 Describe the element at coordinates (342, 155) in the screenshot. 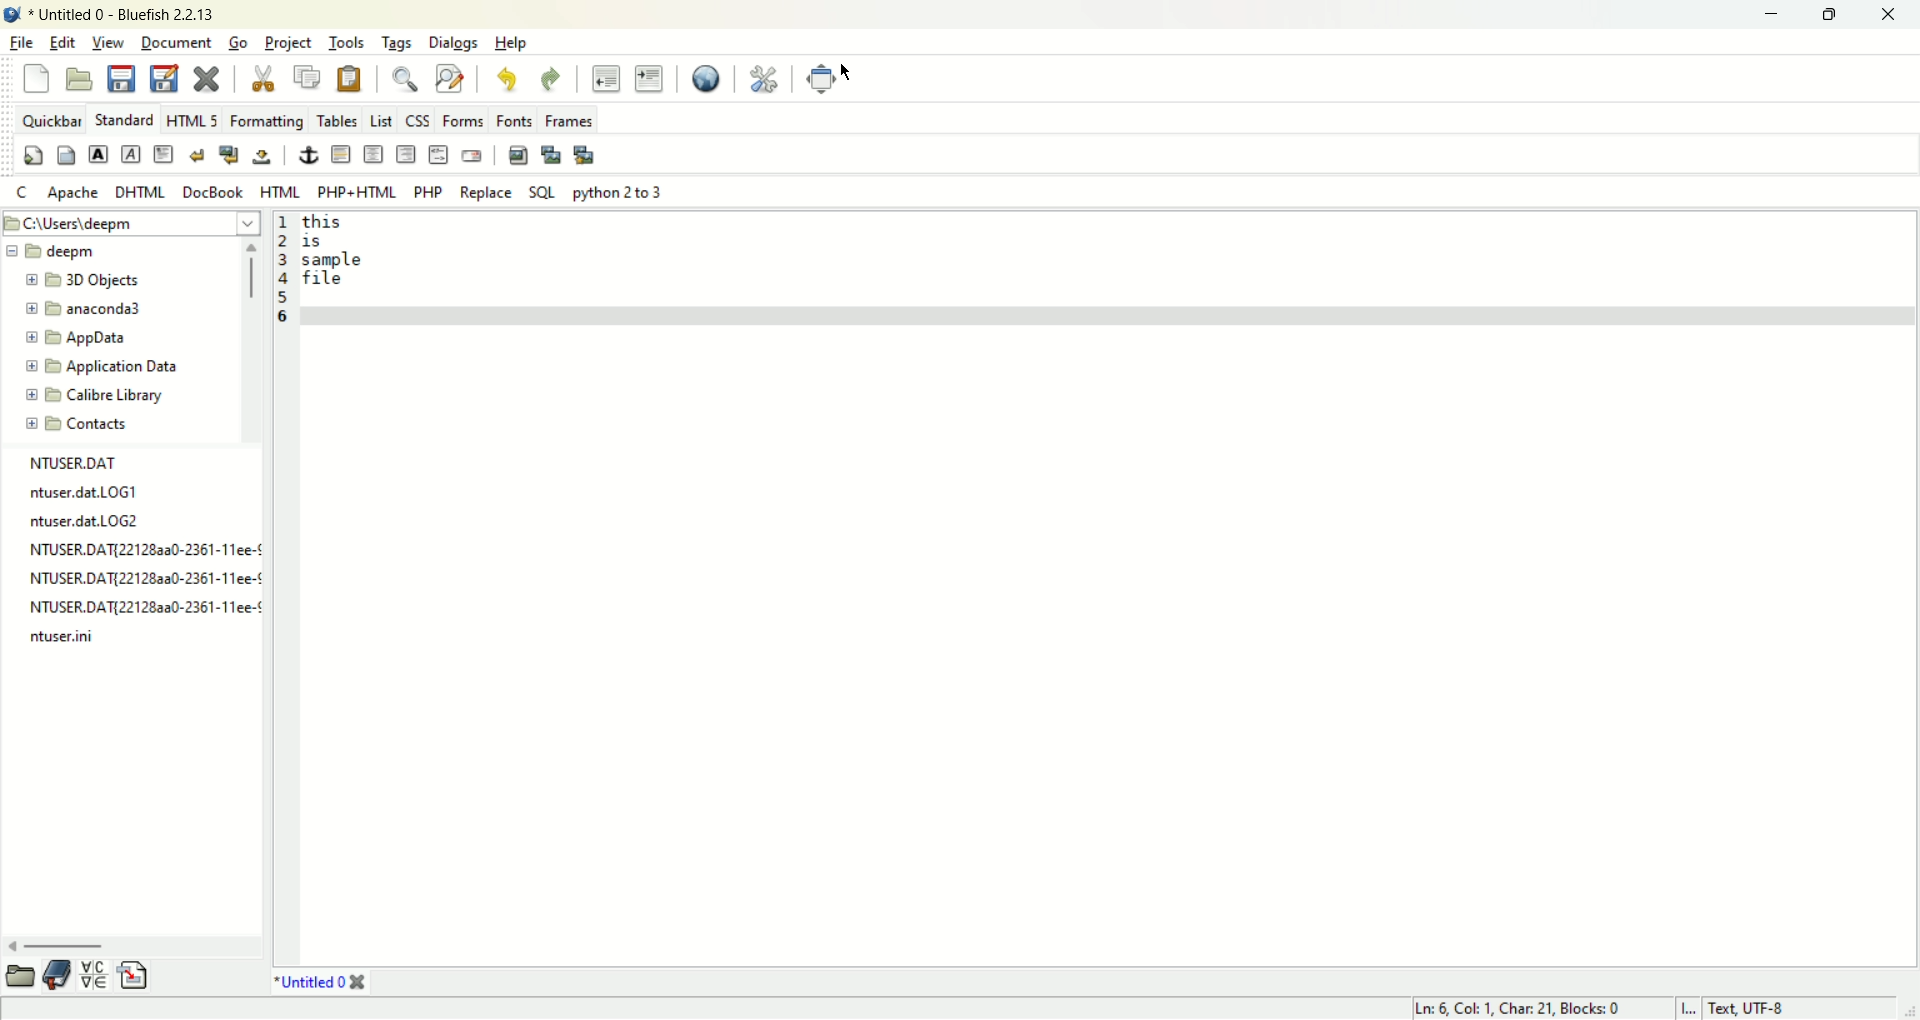

I see `horizontal rule` at that location.